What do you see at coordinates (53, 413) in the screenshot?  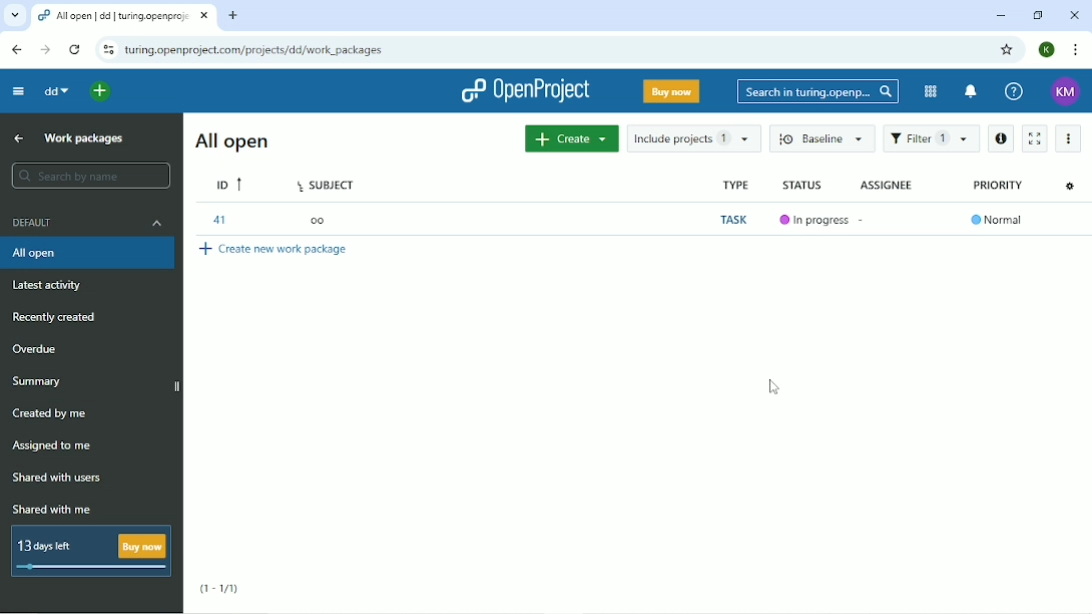 I see `Created by me` at bounding box center [53, 413].